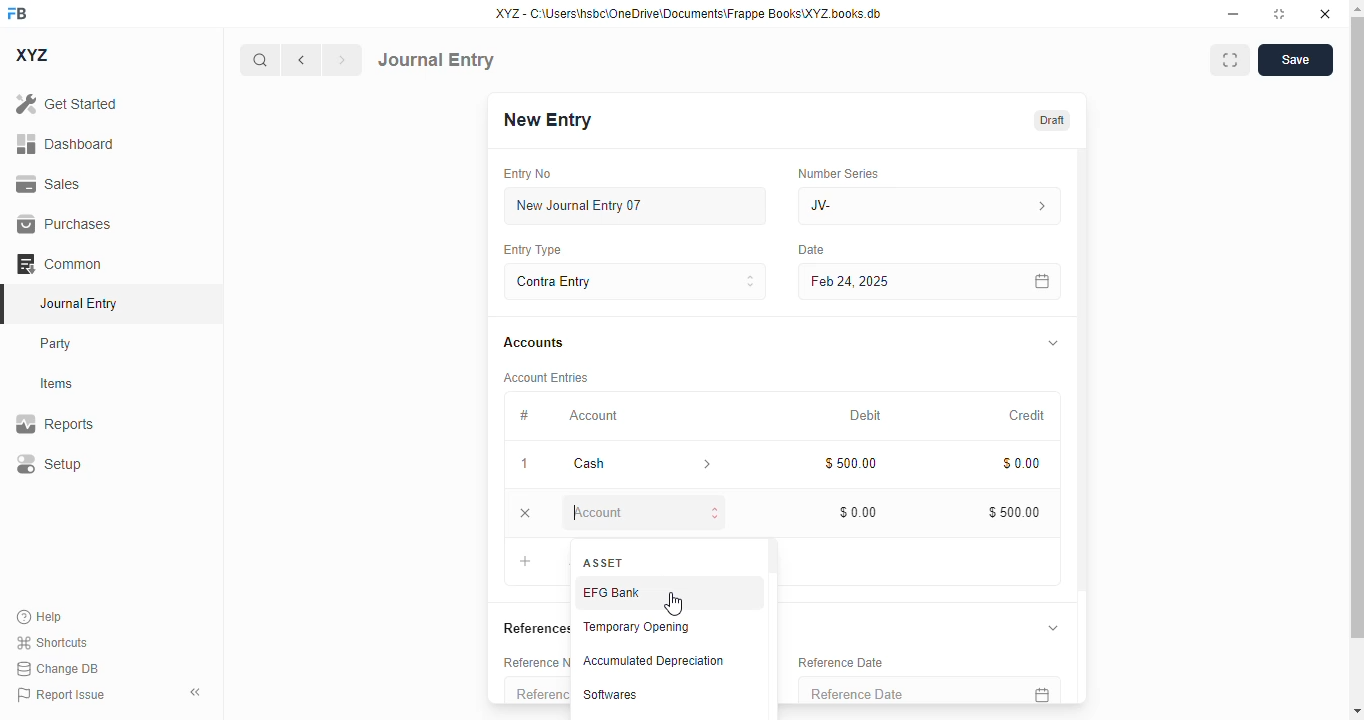  I want to click on reports, so click(55, 423).